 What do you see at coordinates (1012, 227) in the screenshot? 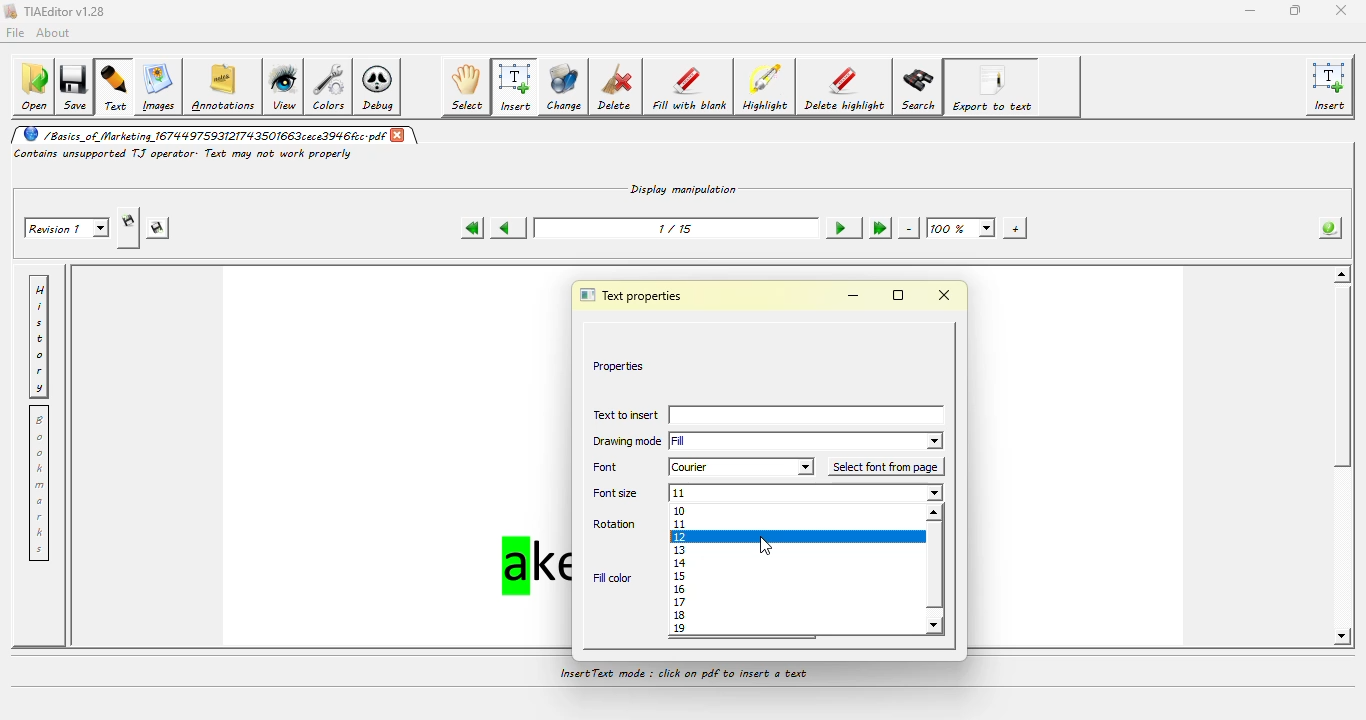
I see `zoom in` at bounding box center [1012, 227].